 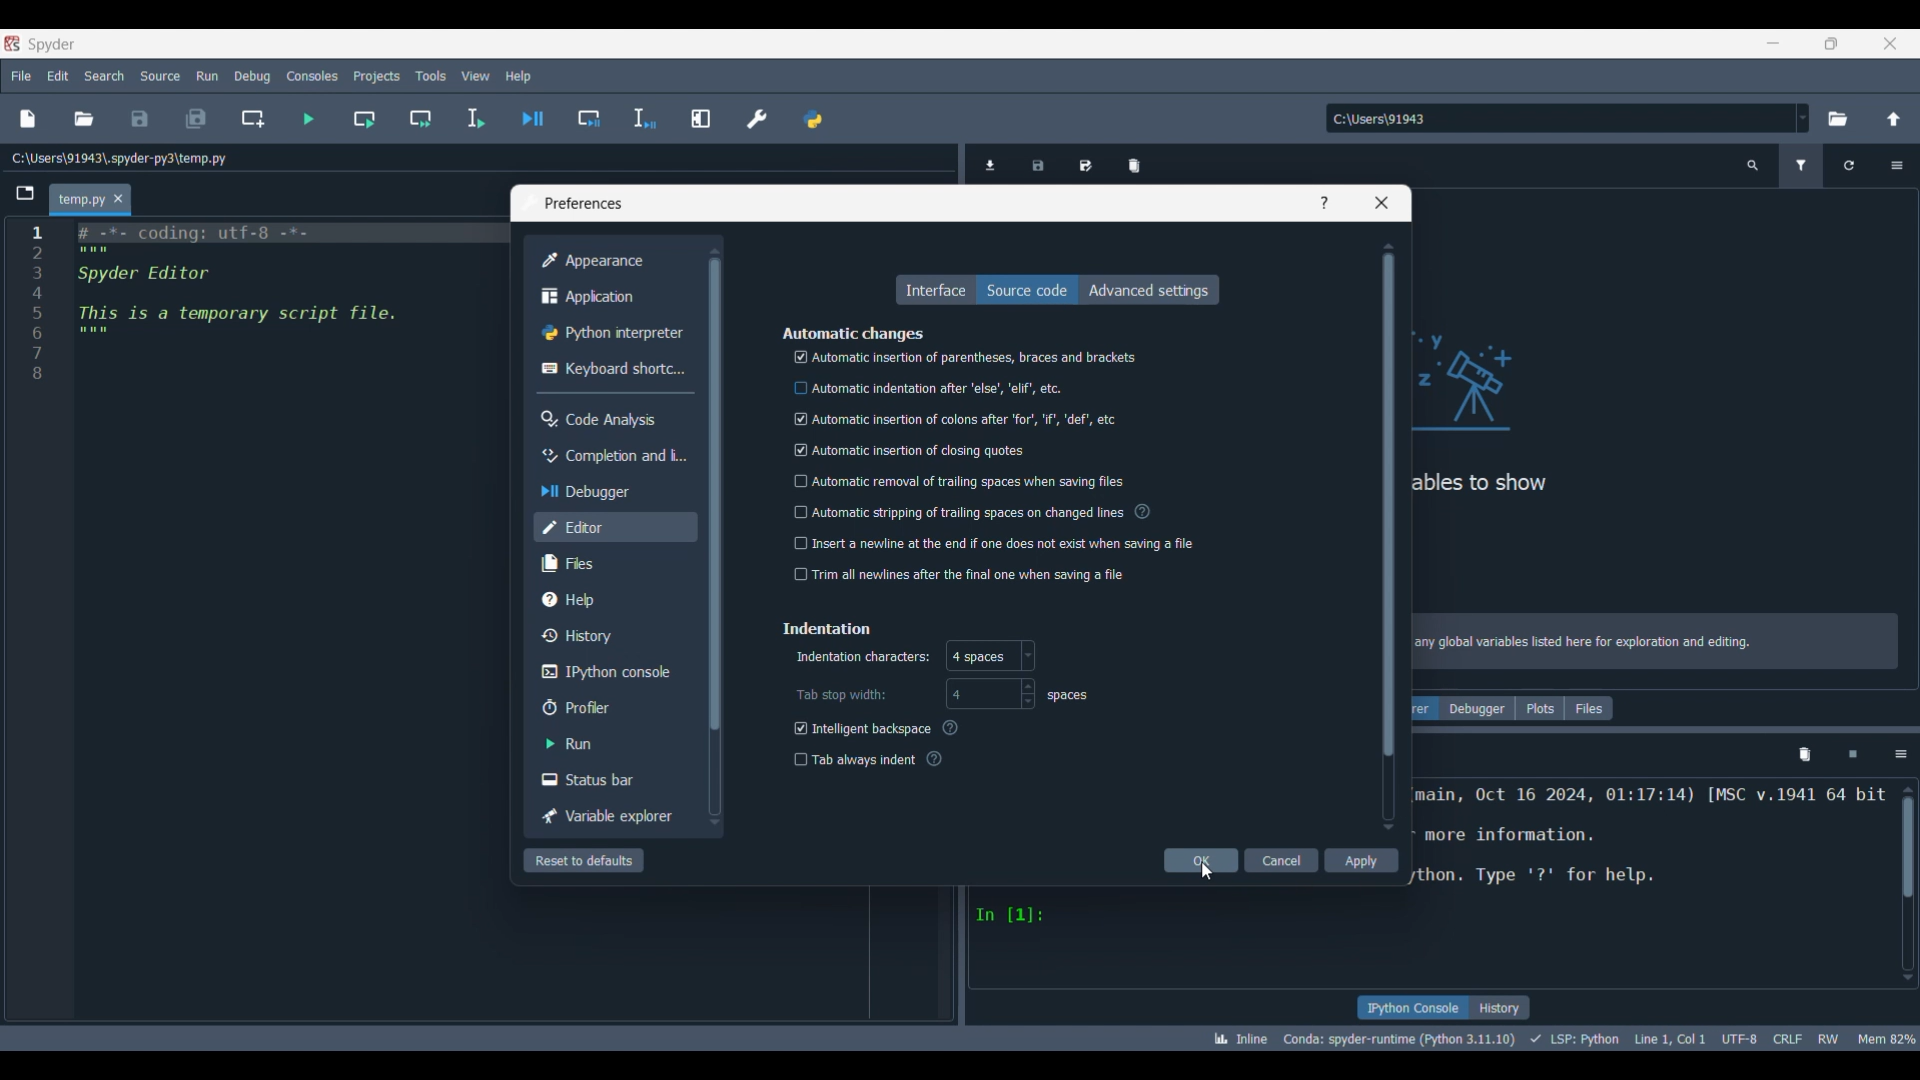 I want to click on Variable explorer, so click(x=611, y=816).